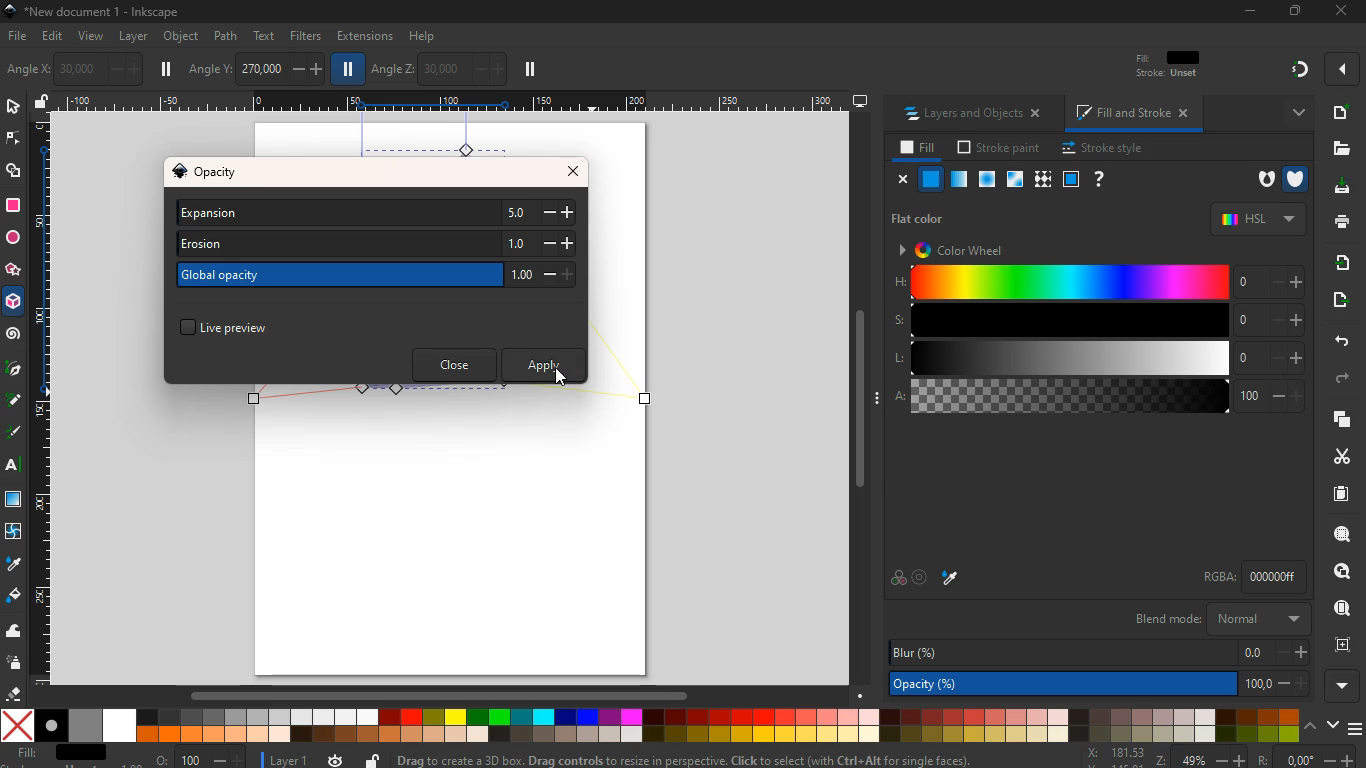 The image size is (1366, 768). I want to click on help, so click(424, 34).